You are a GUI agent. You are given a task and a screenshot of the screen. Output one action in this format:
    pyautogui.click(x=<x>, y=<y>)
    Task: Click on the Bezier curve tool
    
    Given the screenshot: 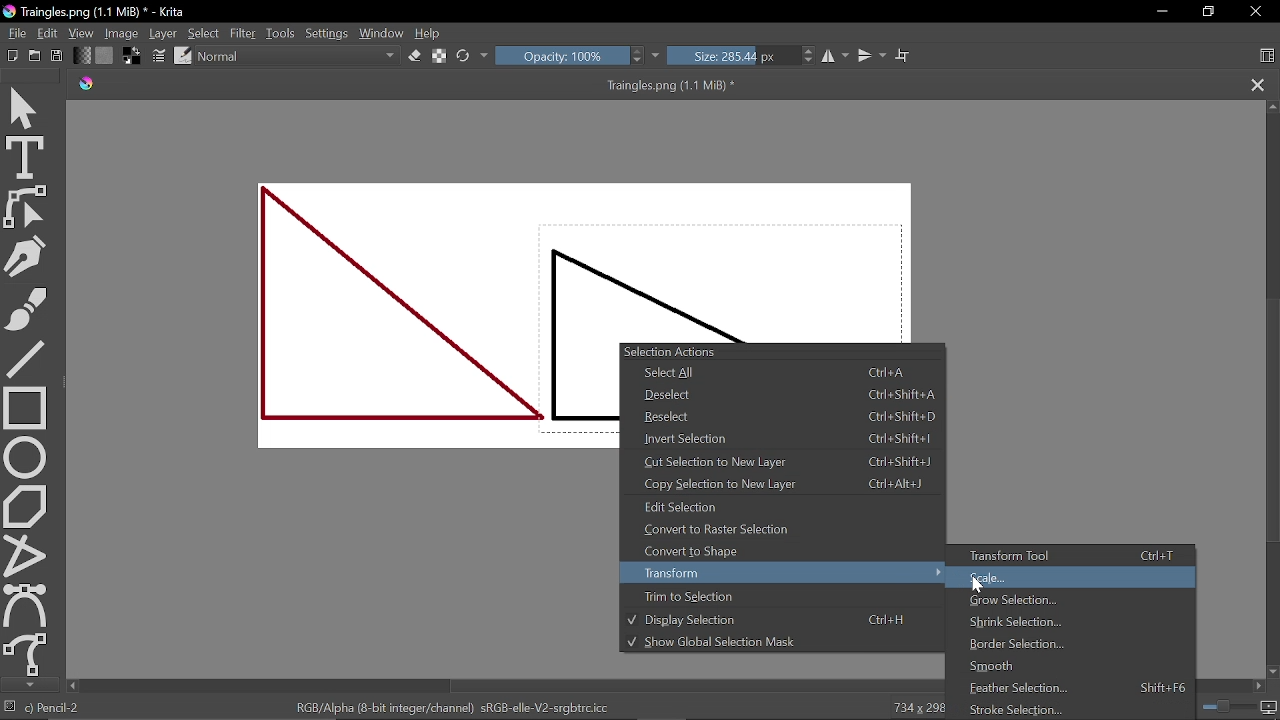 What is the action you would take?
    pyautogui.click(x=26, y=604)
    